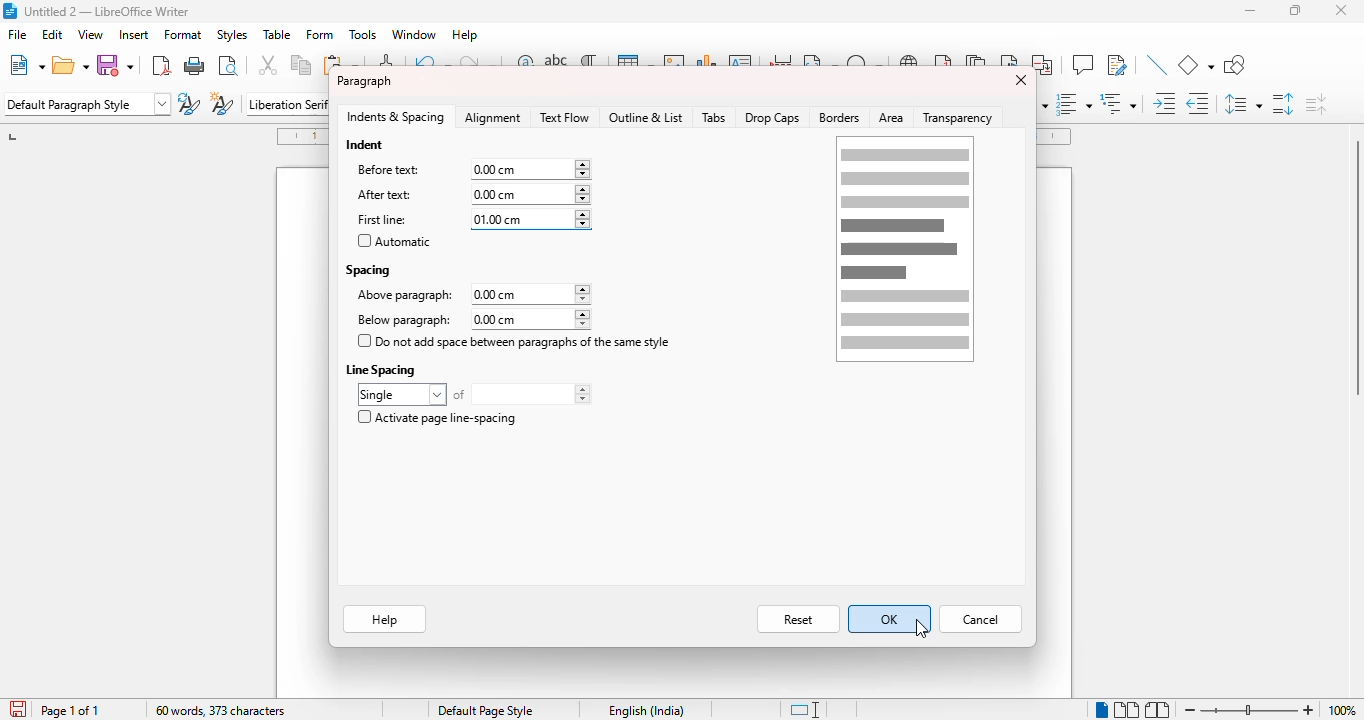  I want to click on save, so click(118, 65).